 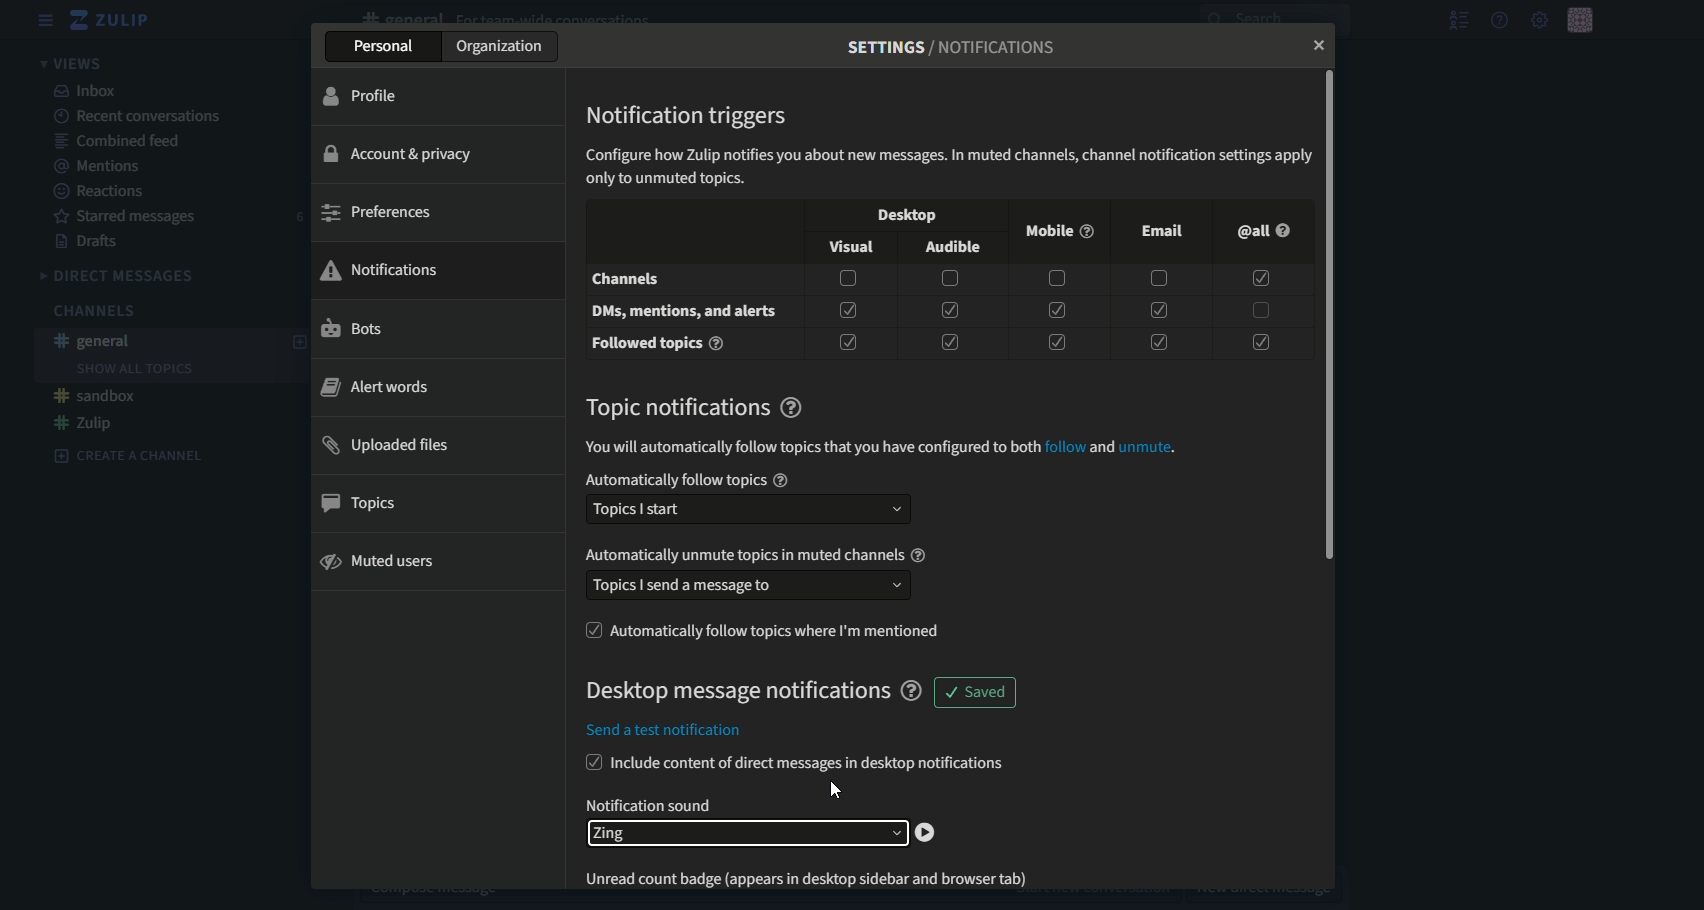 What do you see at coordinates (85, 423) in the screenshot?
I see `#Zulip` at bounding box center [85, 423].